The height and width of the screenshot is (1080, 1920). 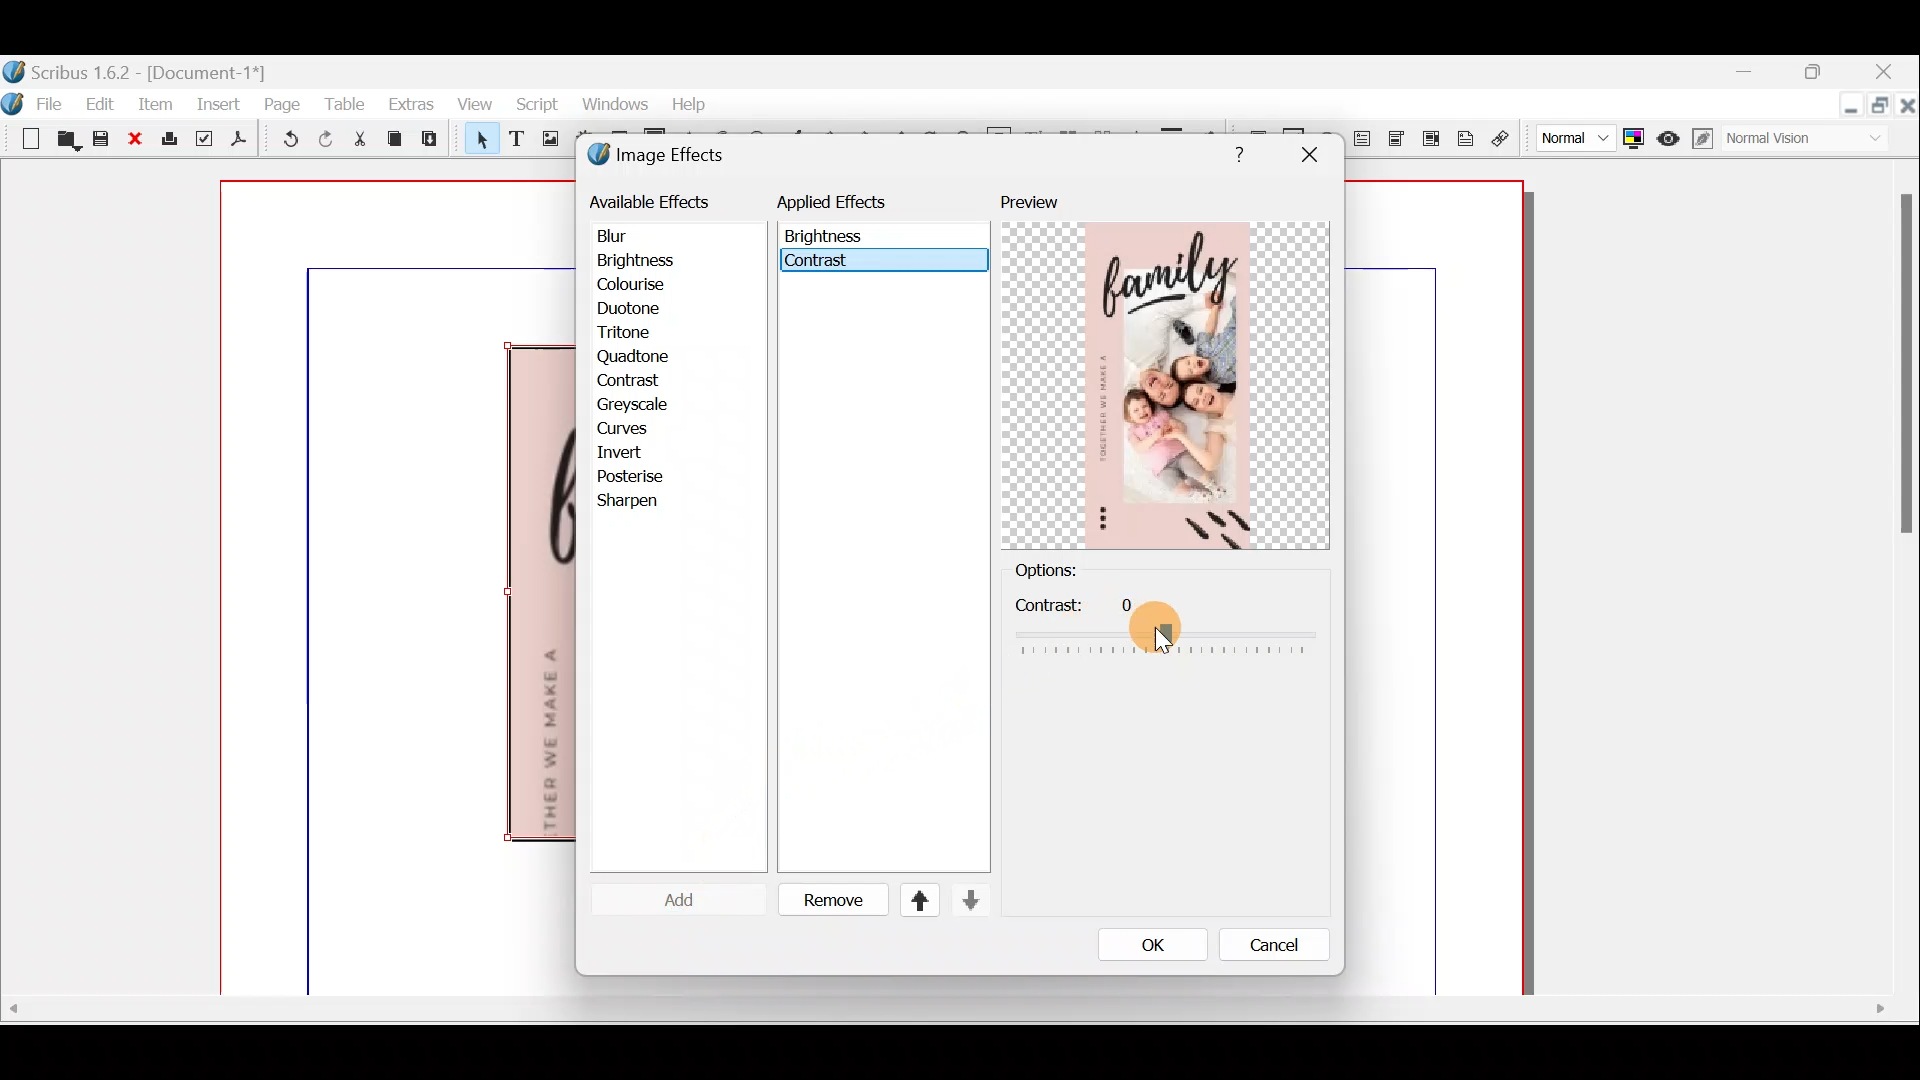 What do you see at coordinates (1147, 944) in the screenshot?
I see `OK` at bounding box center [1147, 944].